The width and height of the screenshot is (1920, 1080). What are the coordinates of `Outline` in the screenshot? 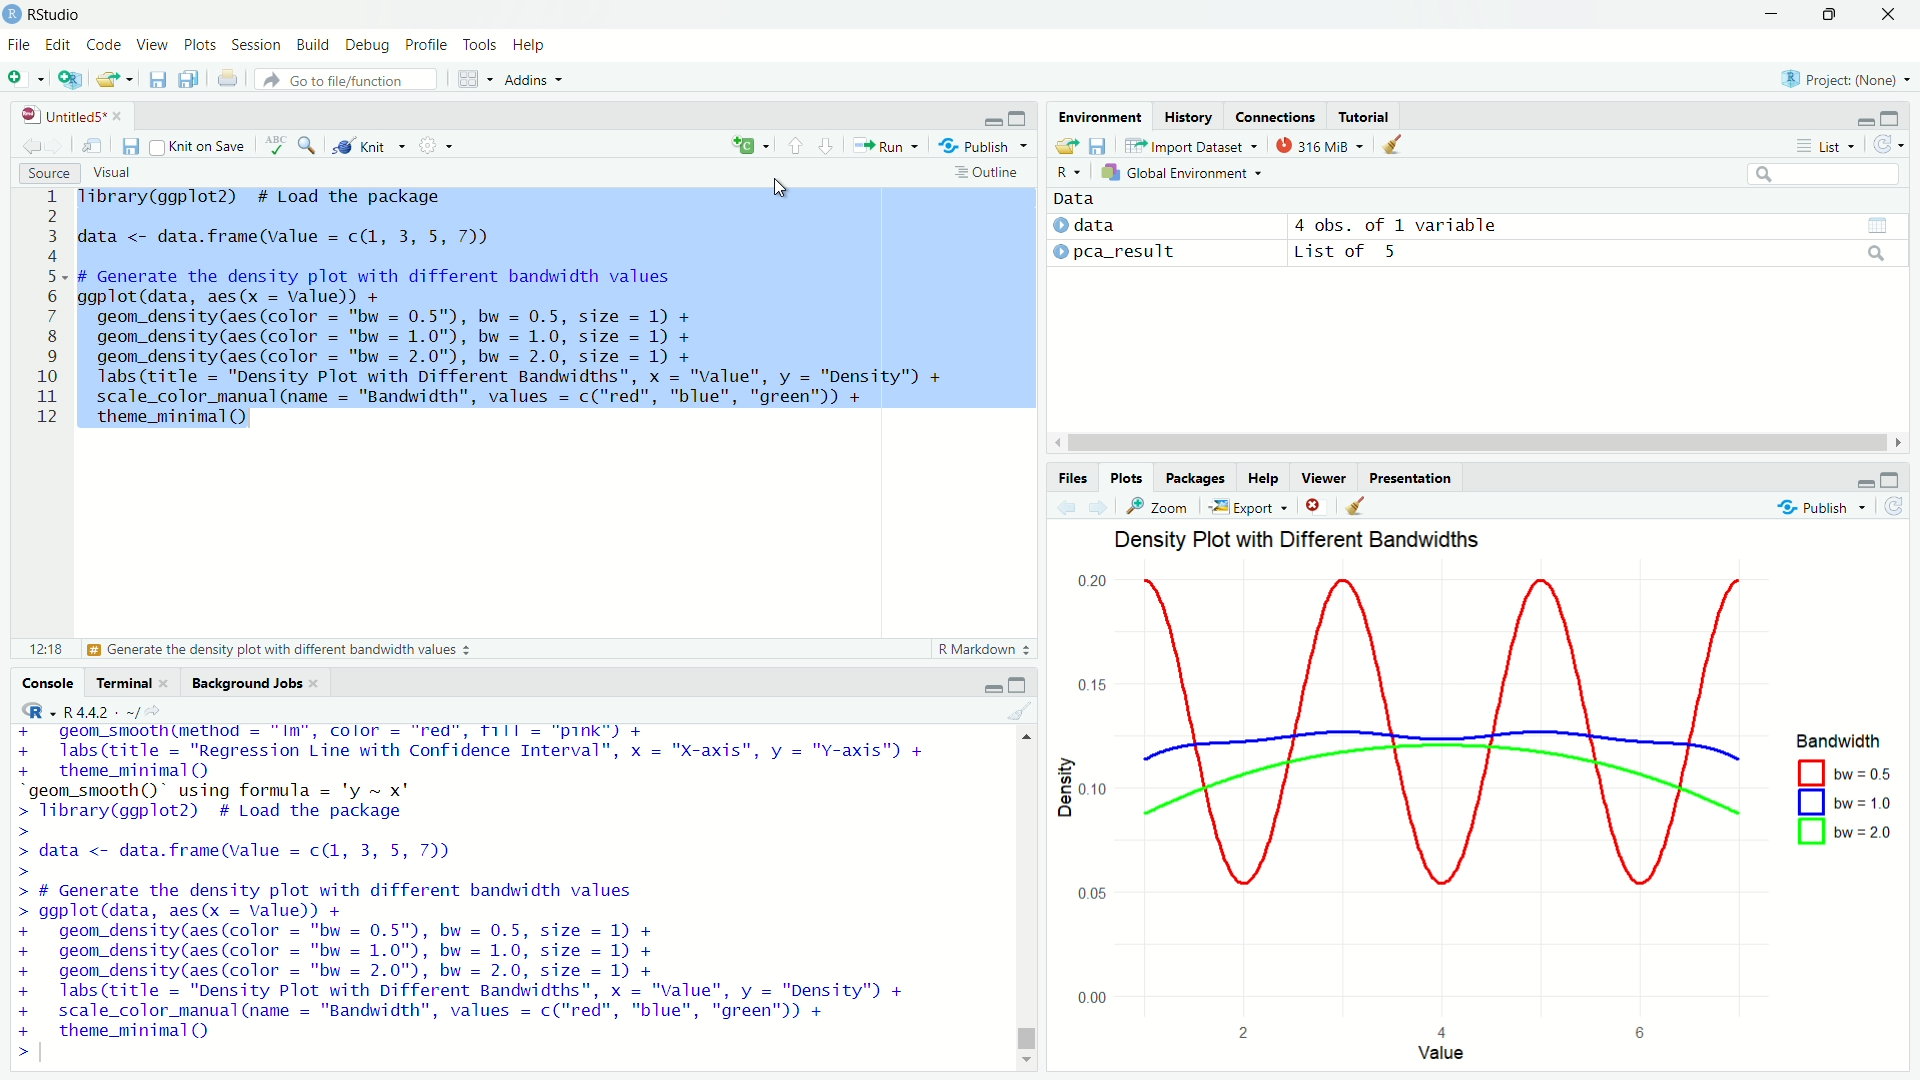 It's located at (991, 172).